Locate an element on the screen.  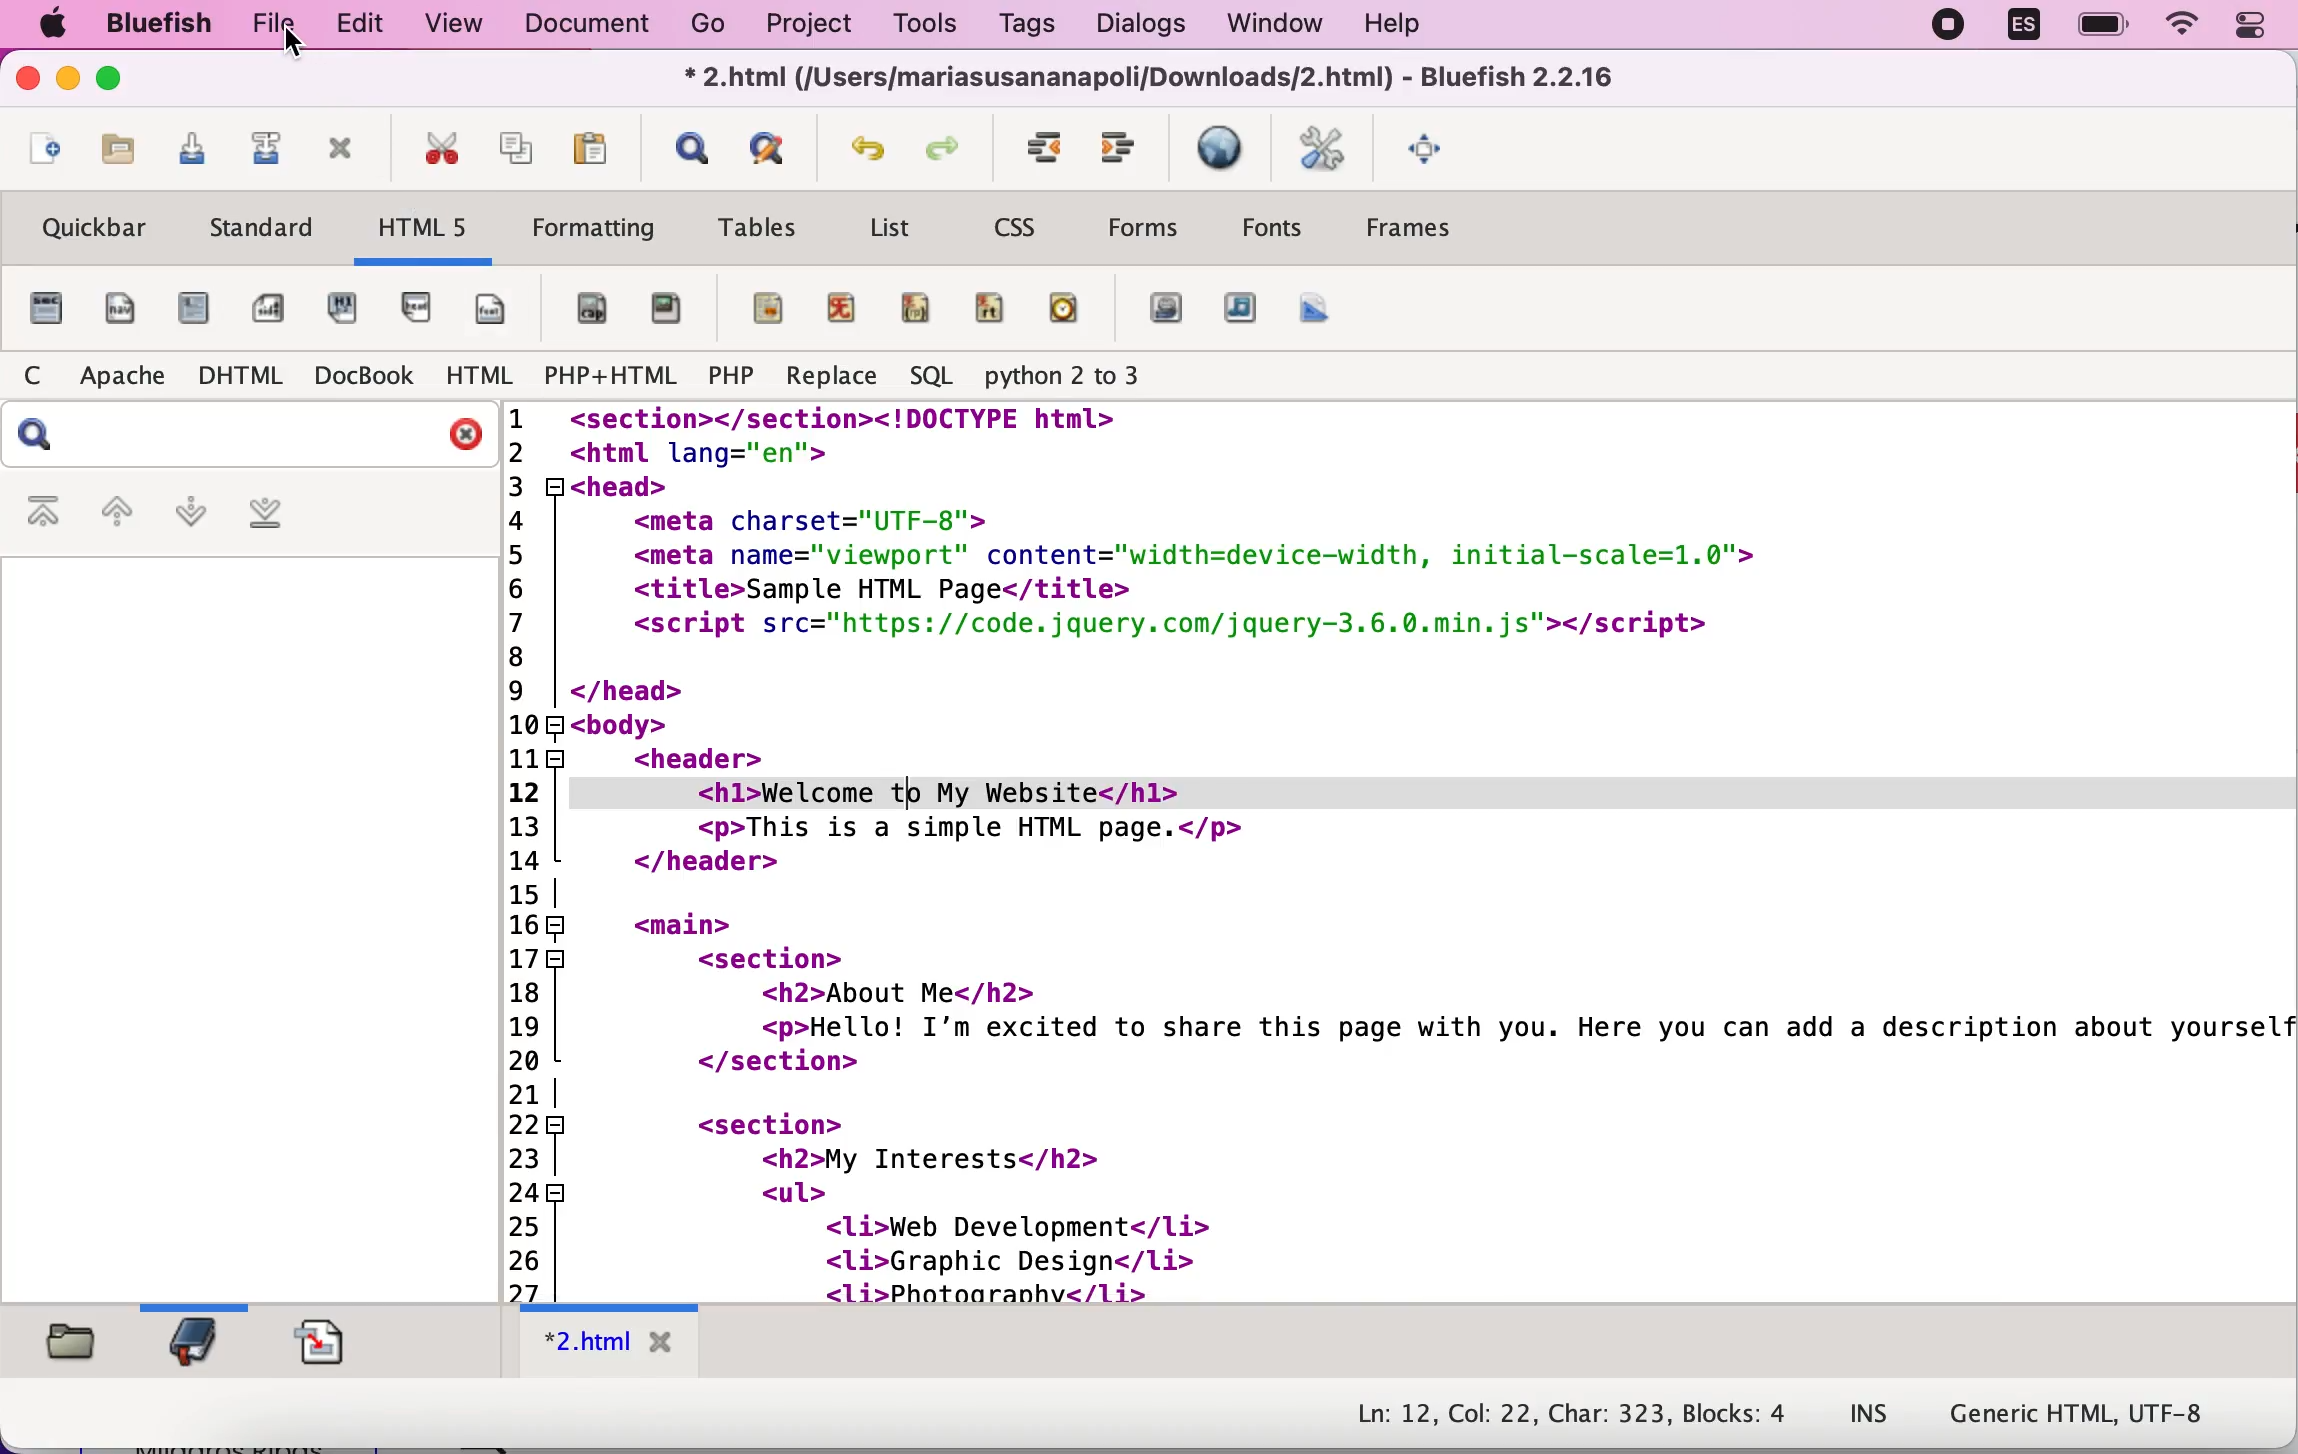
minimize is located at coordinates (70, 79).